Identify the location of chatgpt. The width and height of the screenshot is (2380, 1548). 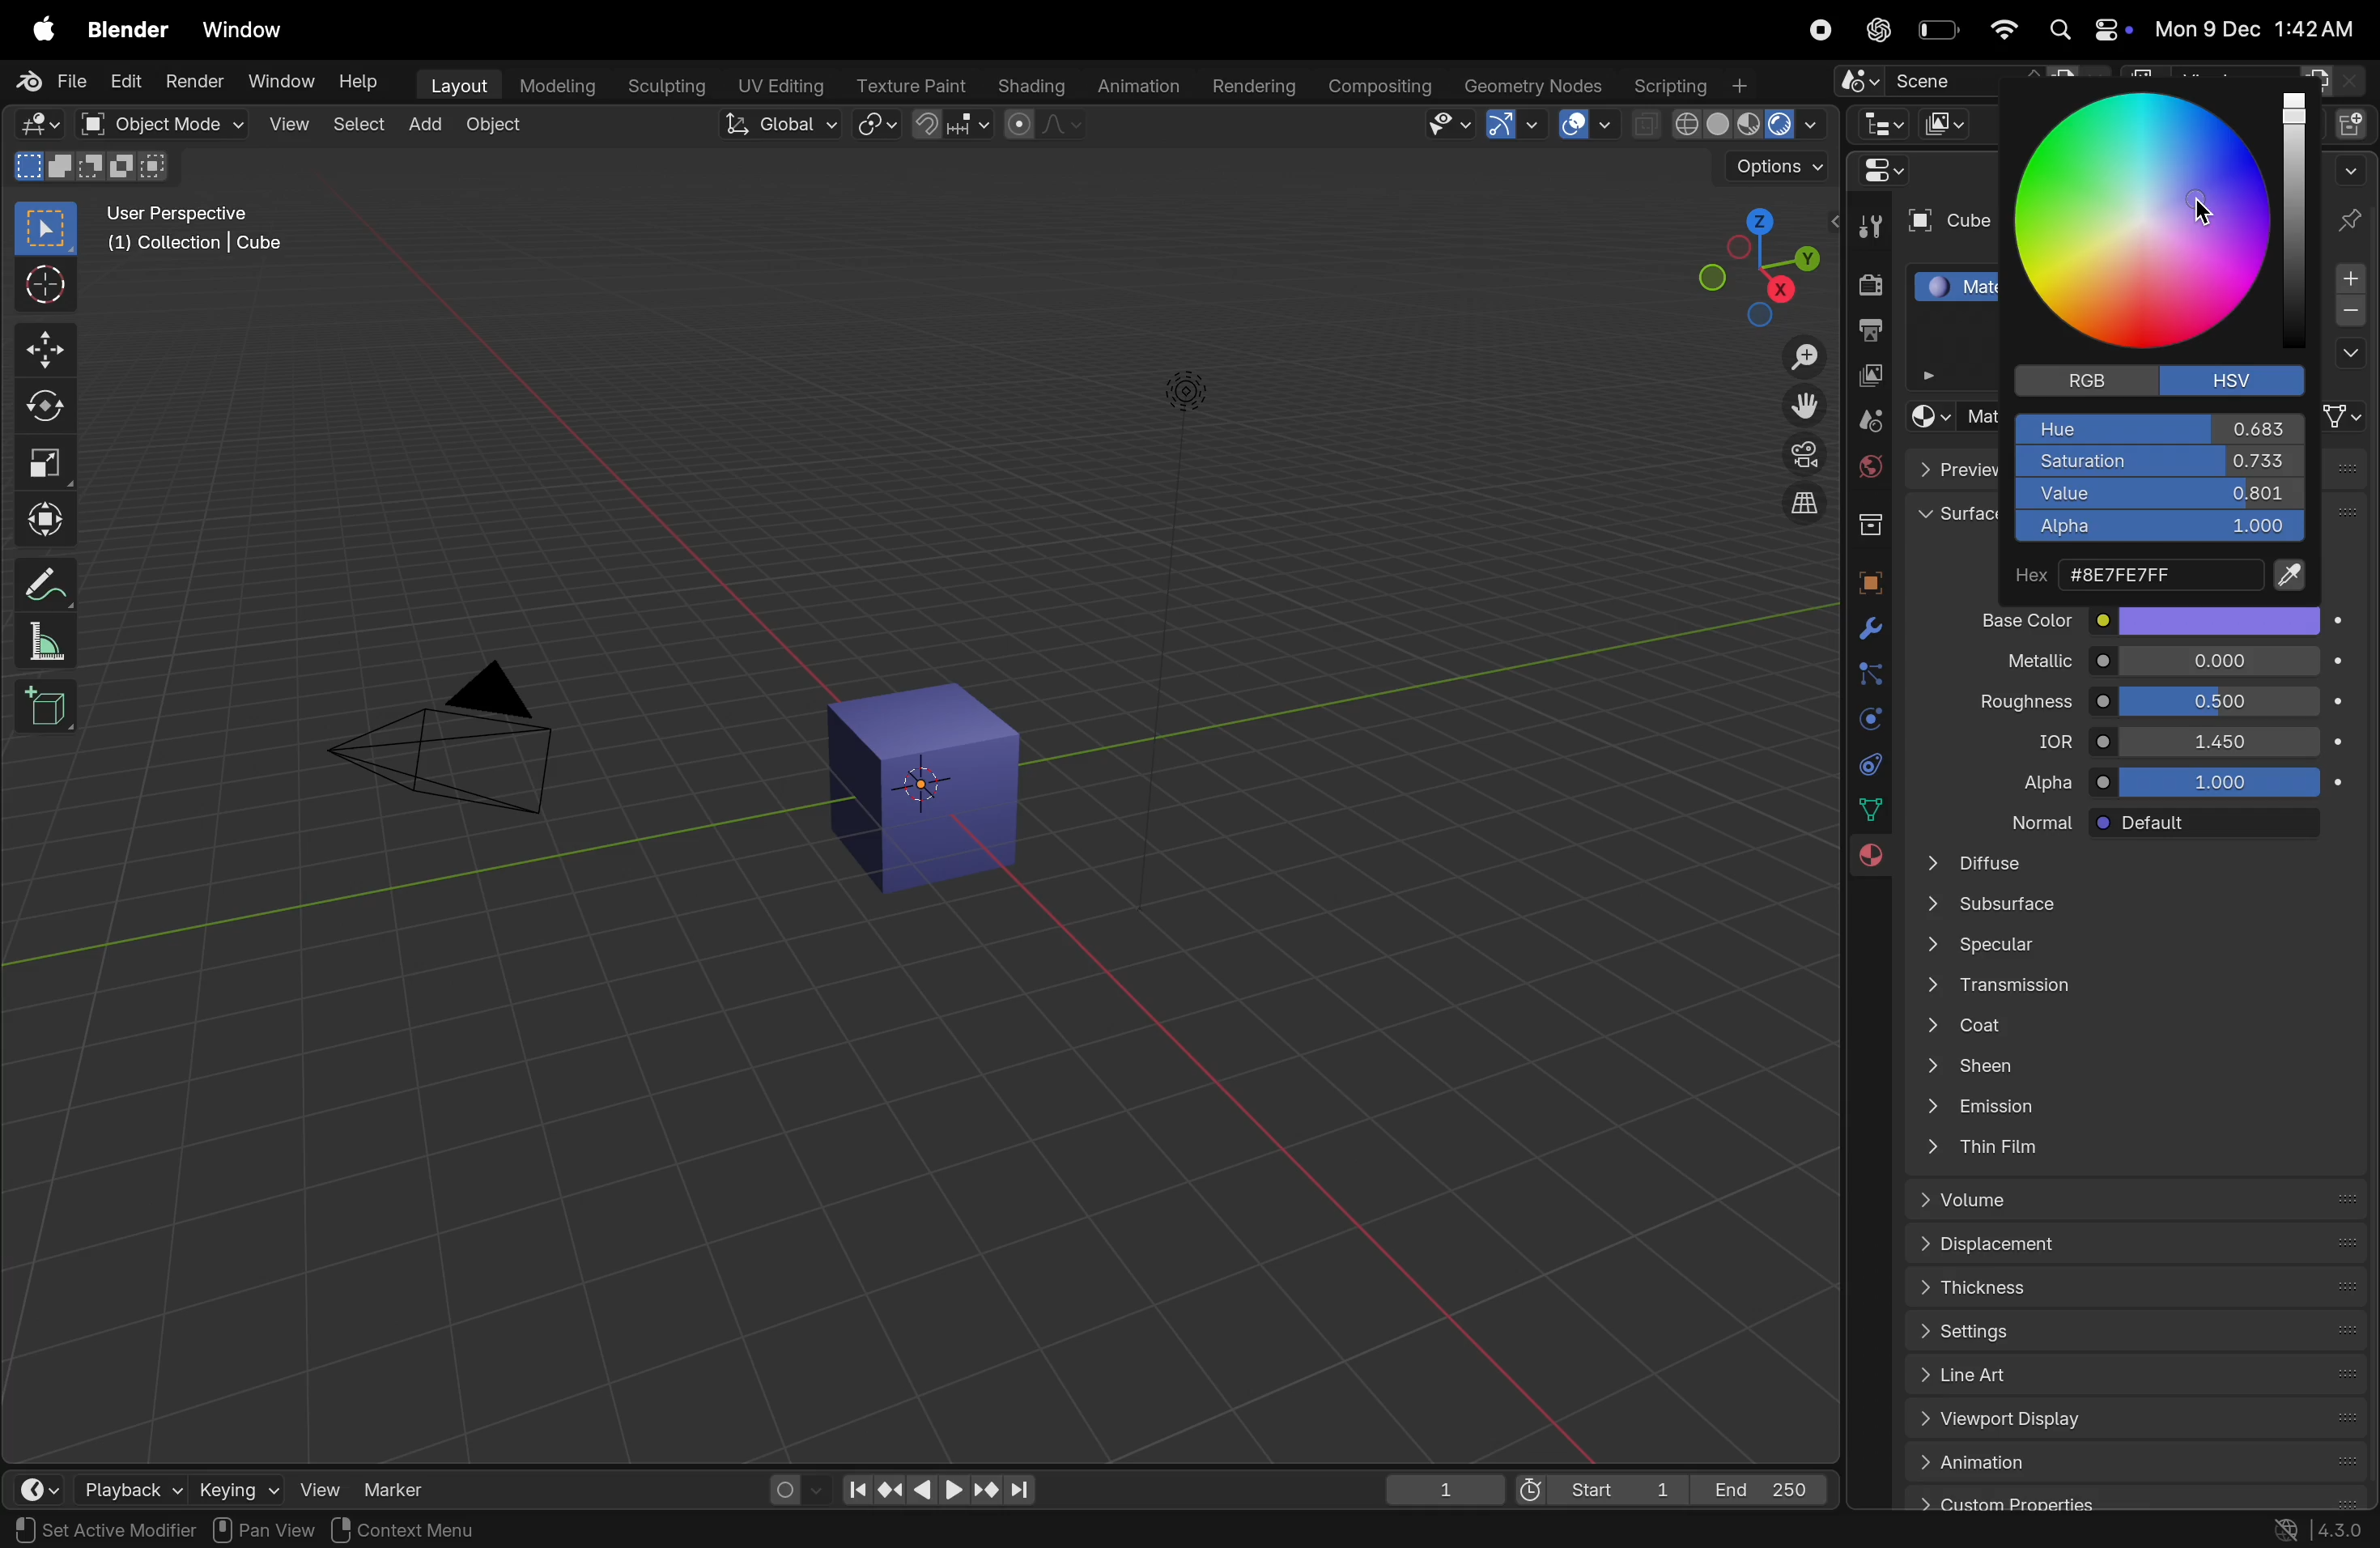
(1872, 30).